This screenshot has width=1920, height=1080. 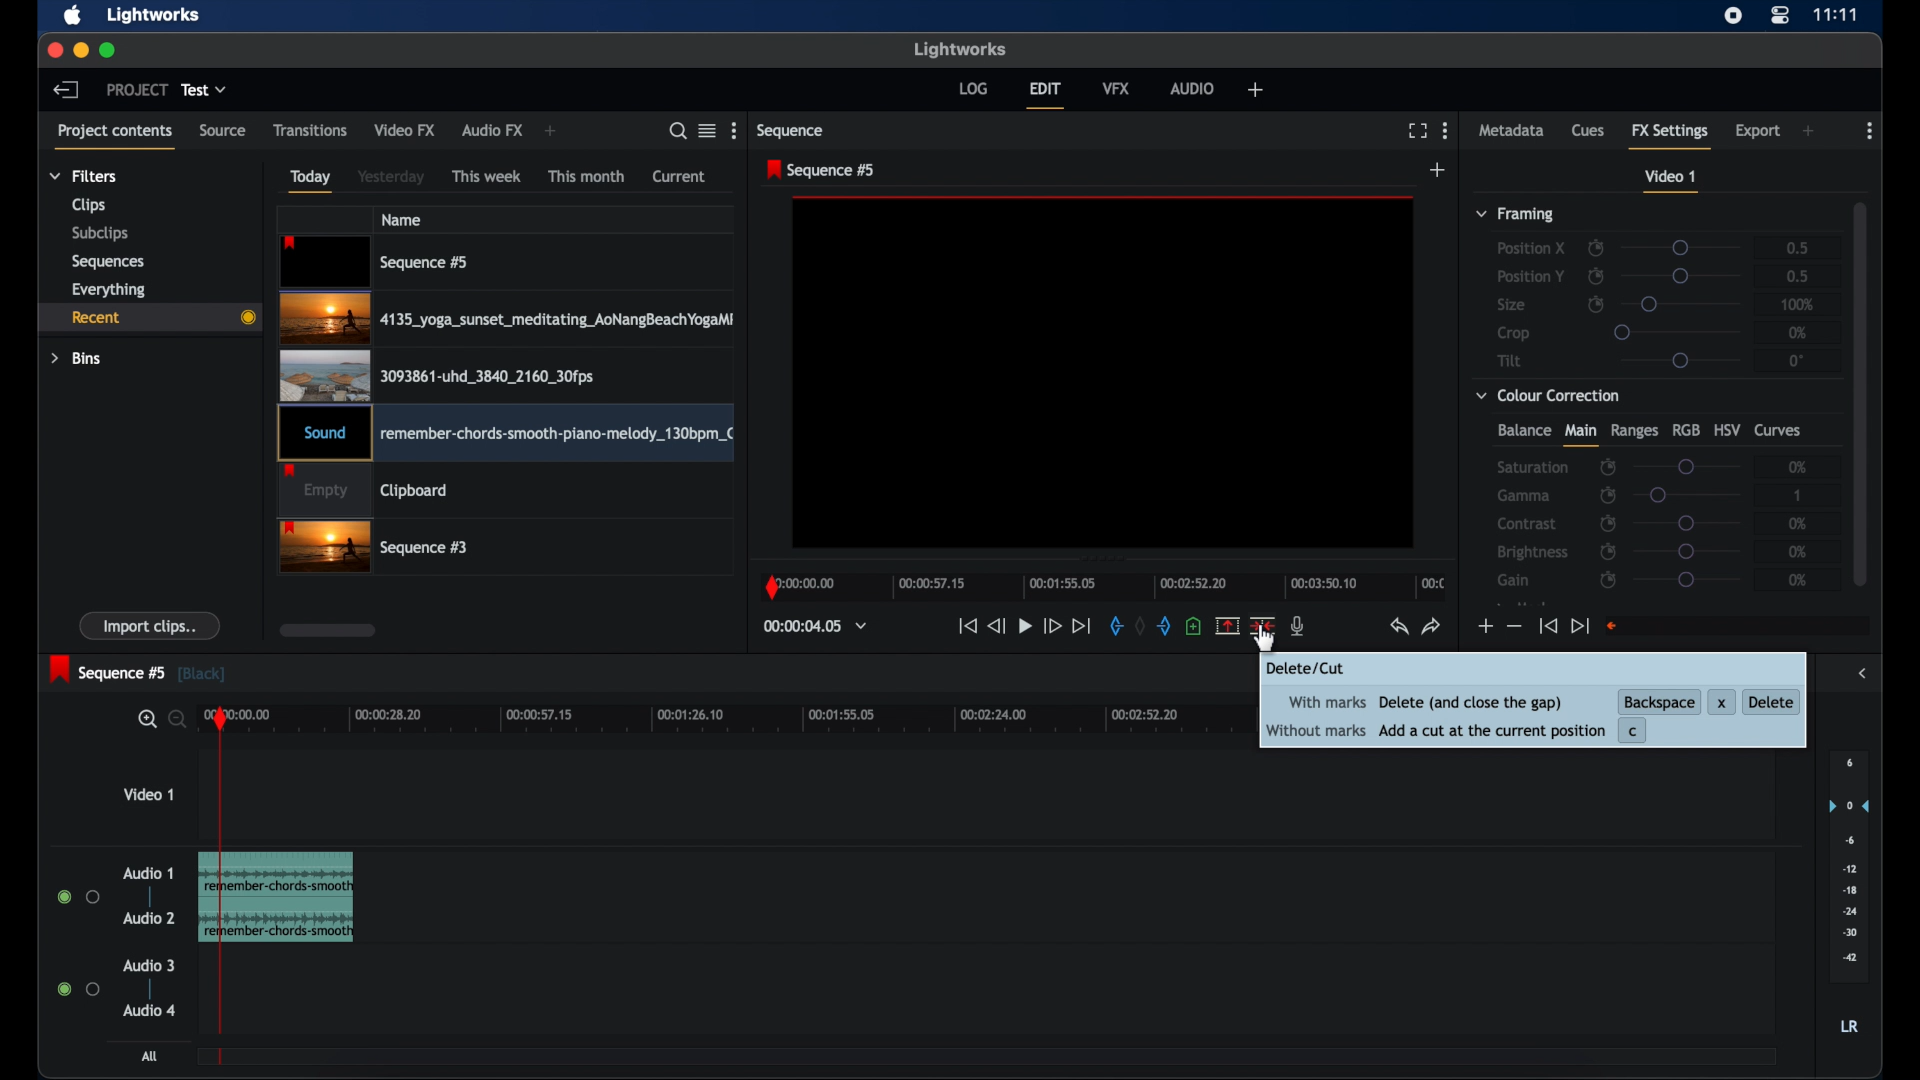 What do you see at coordinates (1323, 703) in the screenshot?
I see `with marks` at bounding box center [1323, 703].